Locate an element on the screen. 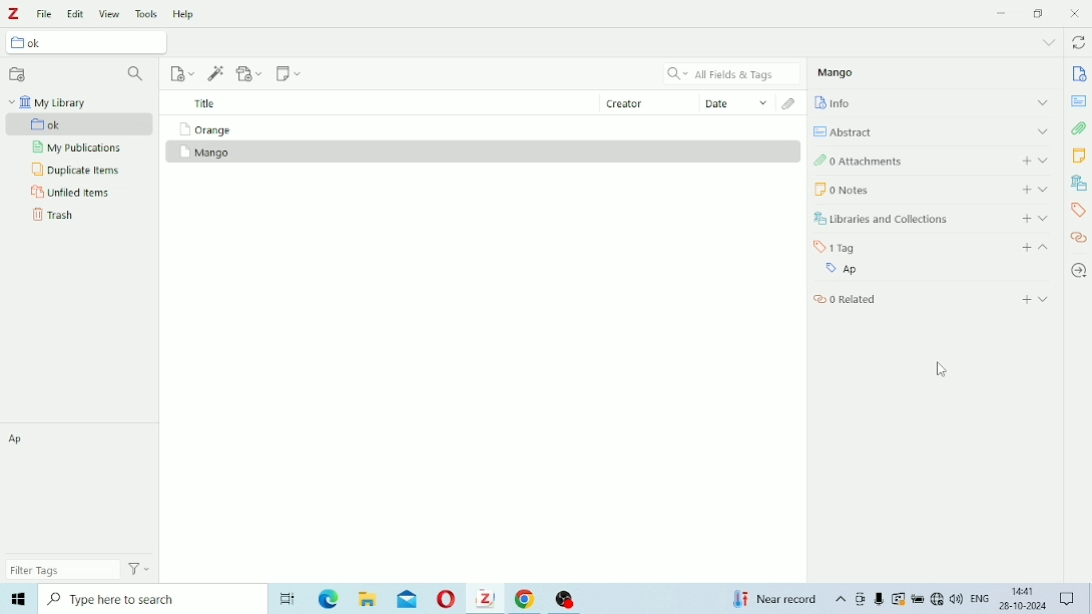  Attachments is located at coordinates (932, 159).